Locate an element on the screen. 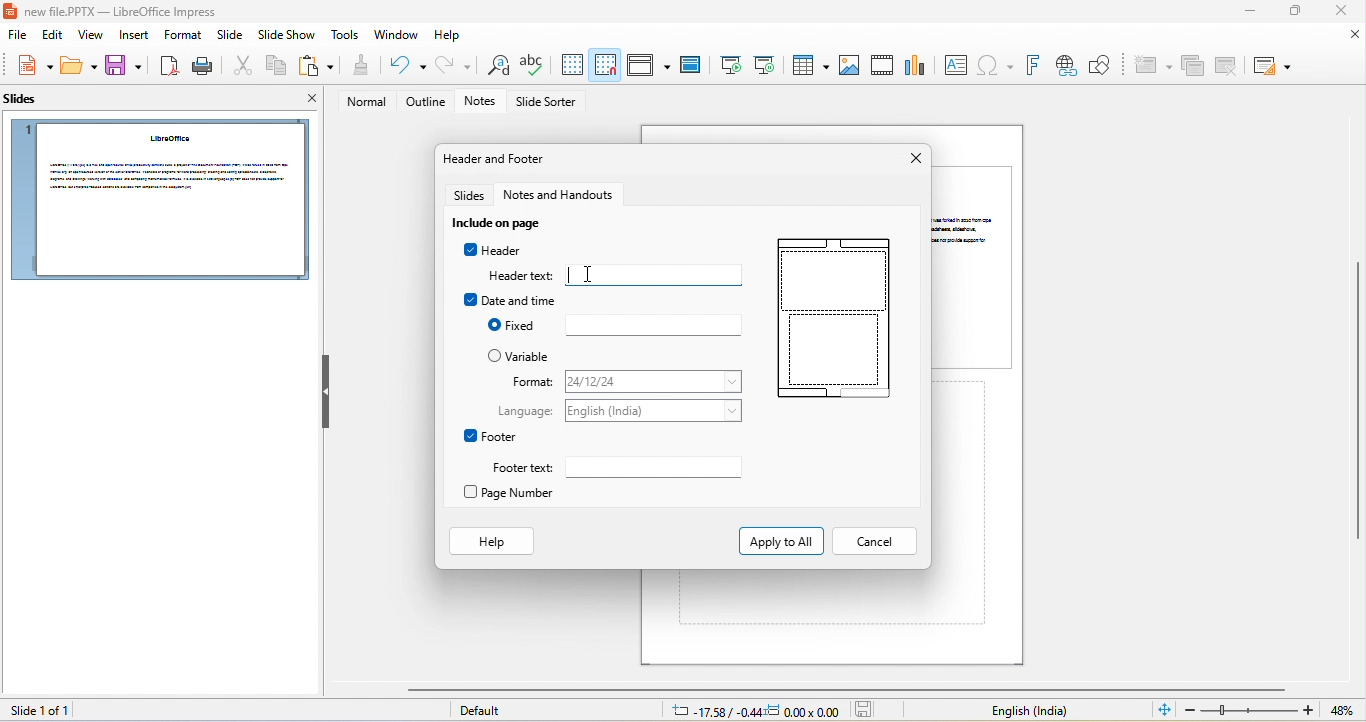 Image resolution: width=1366 pixels, height=722 pixels. include on slide is located at coordinates (502, 223).